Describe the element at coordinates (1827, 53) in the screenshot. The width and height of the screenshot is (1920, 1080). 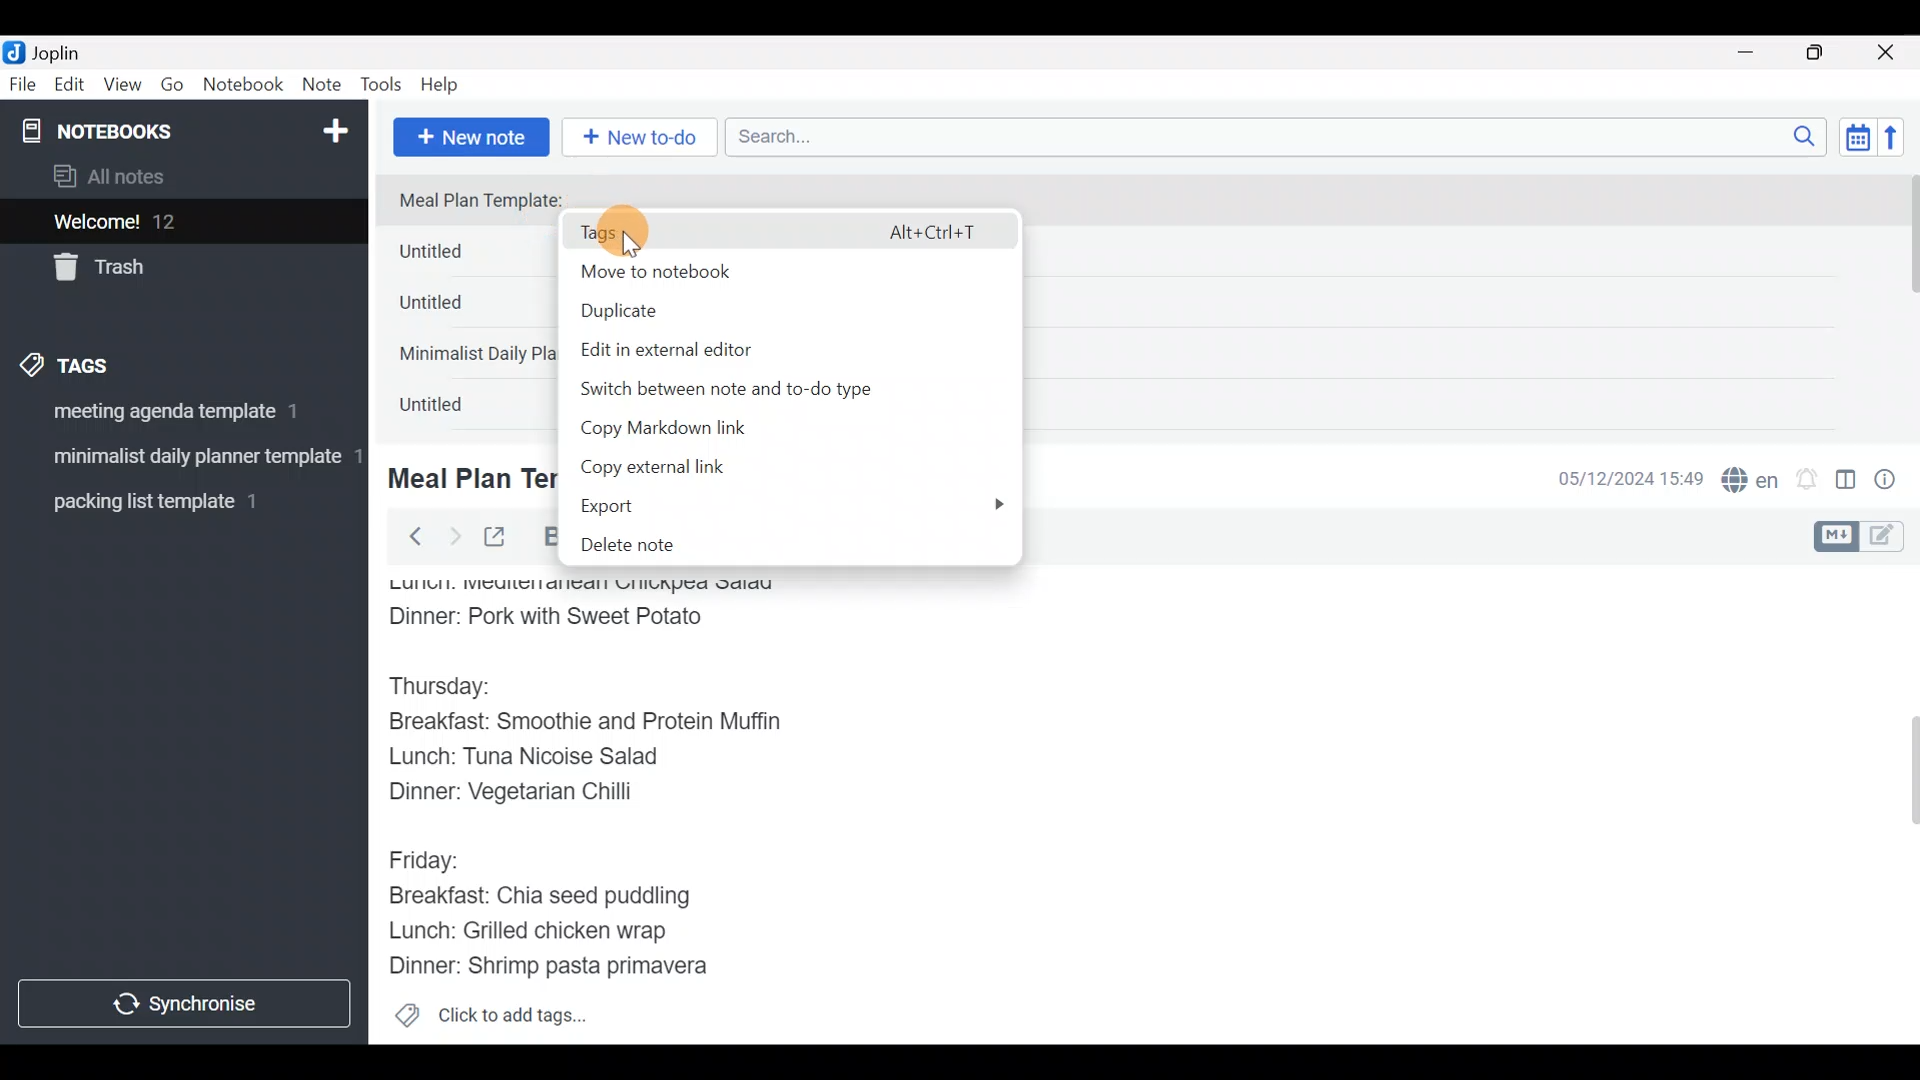
I see `Maximize` at that location.